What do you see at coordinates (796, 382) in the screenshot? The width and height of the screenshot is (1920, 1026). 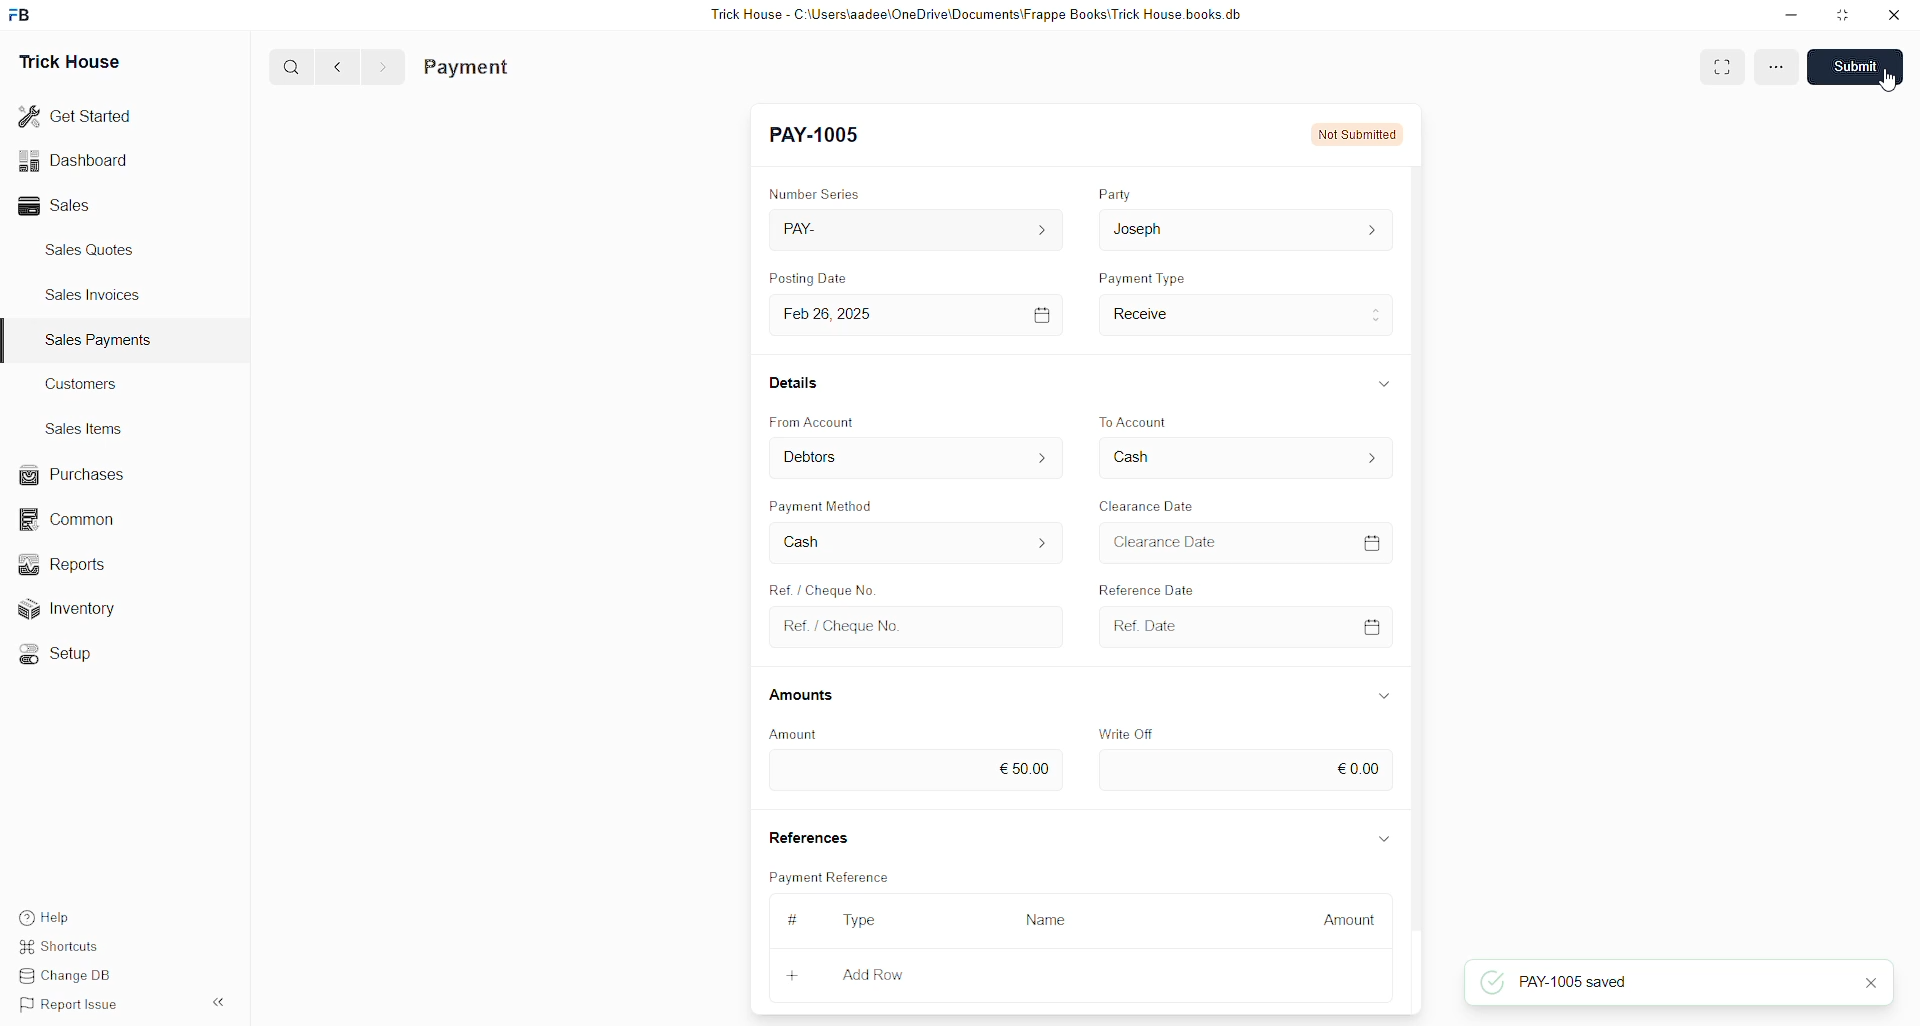 I see `Details` at bounding box center [796, 382].